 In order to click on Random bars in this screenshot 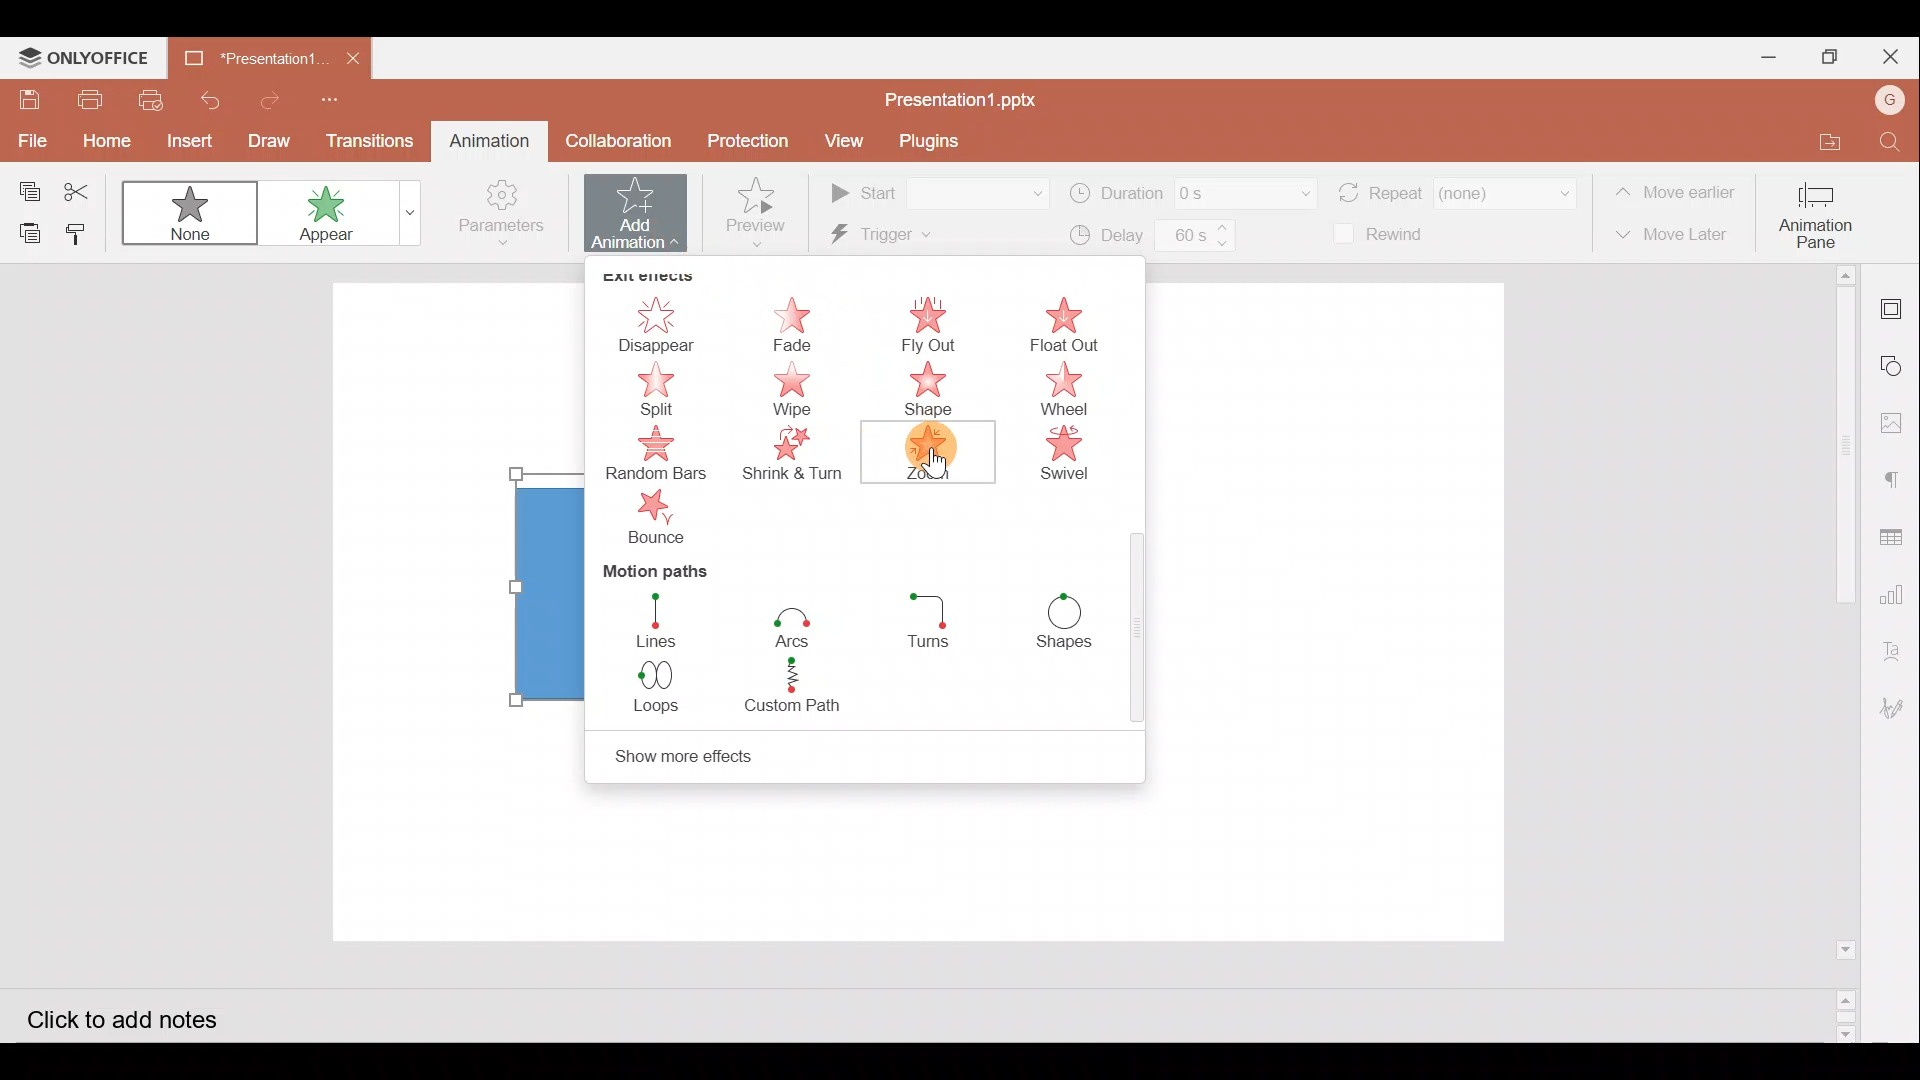, I will do `click(659, 453)`.